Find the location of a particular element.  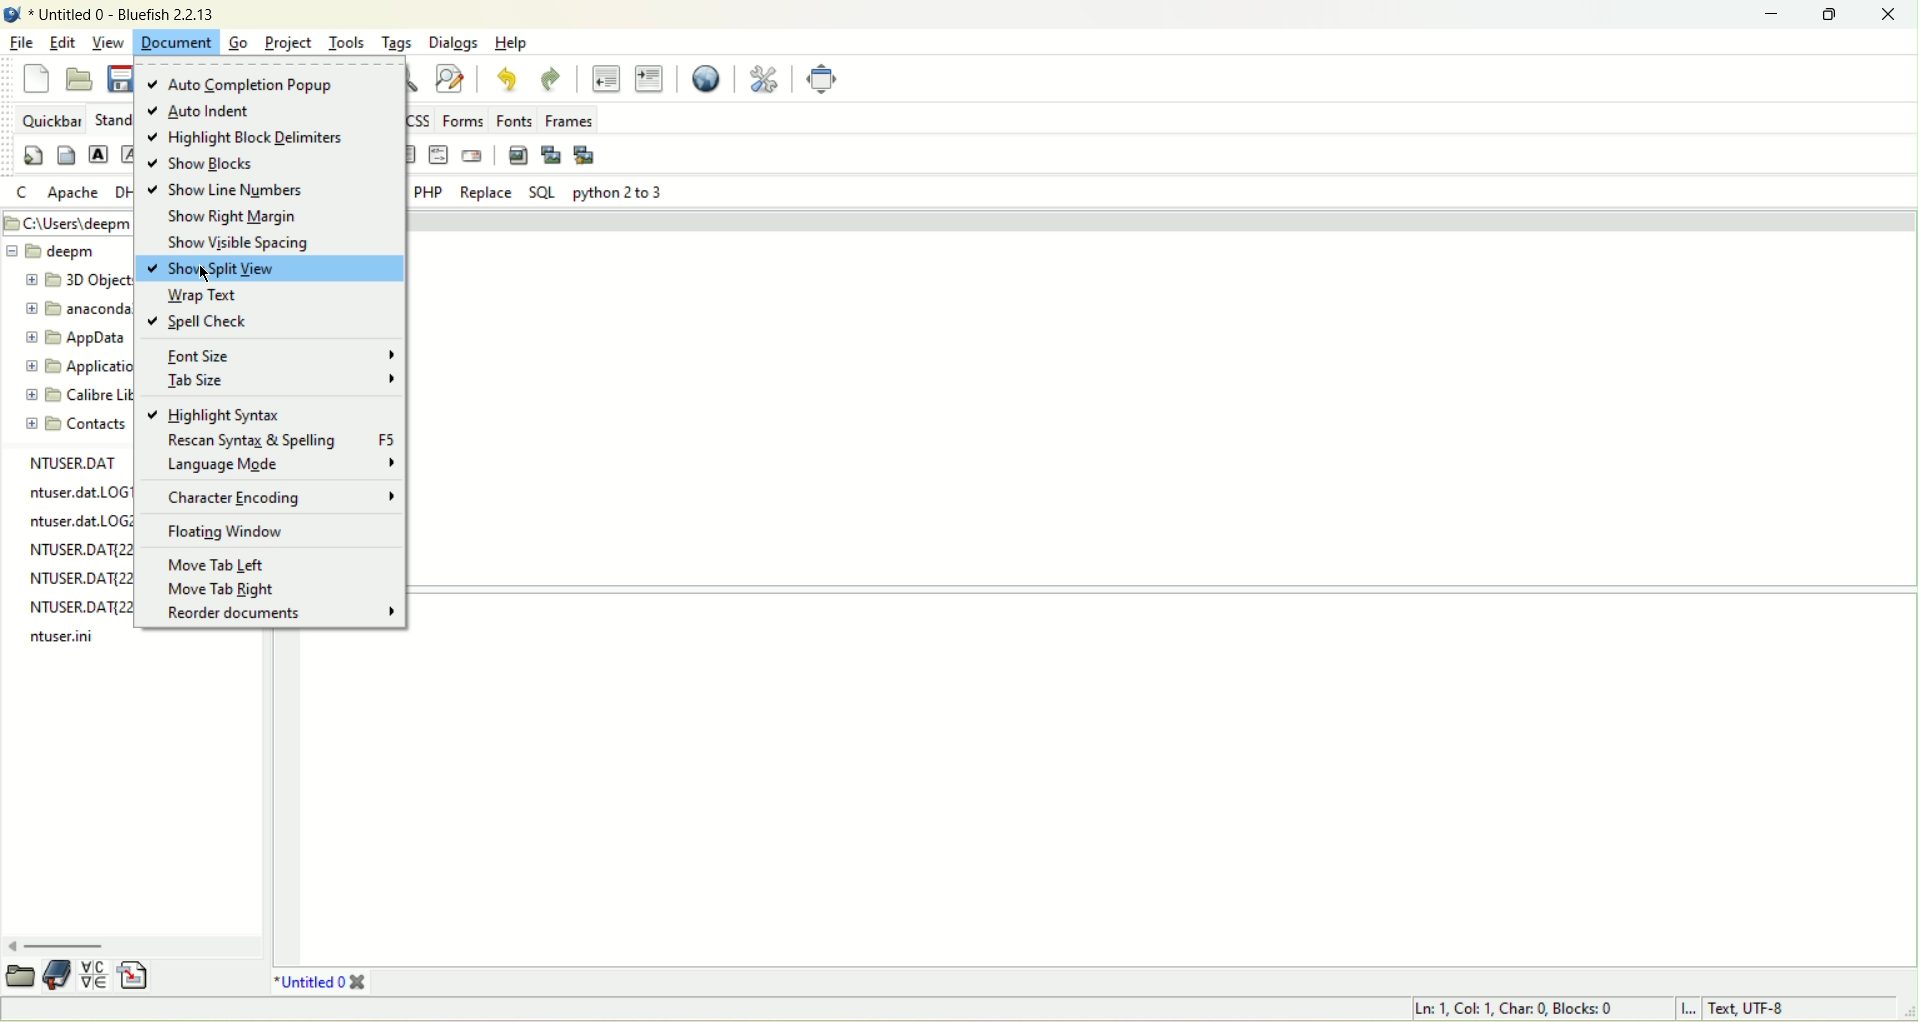

fonts is located at coordinates (513, 119).